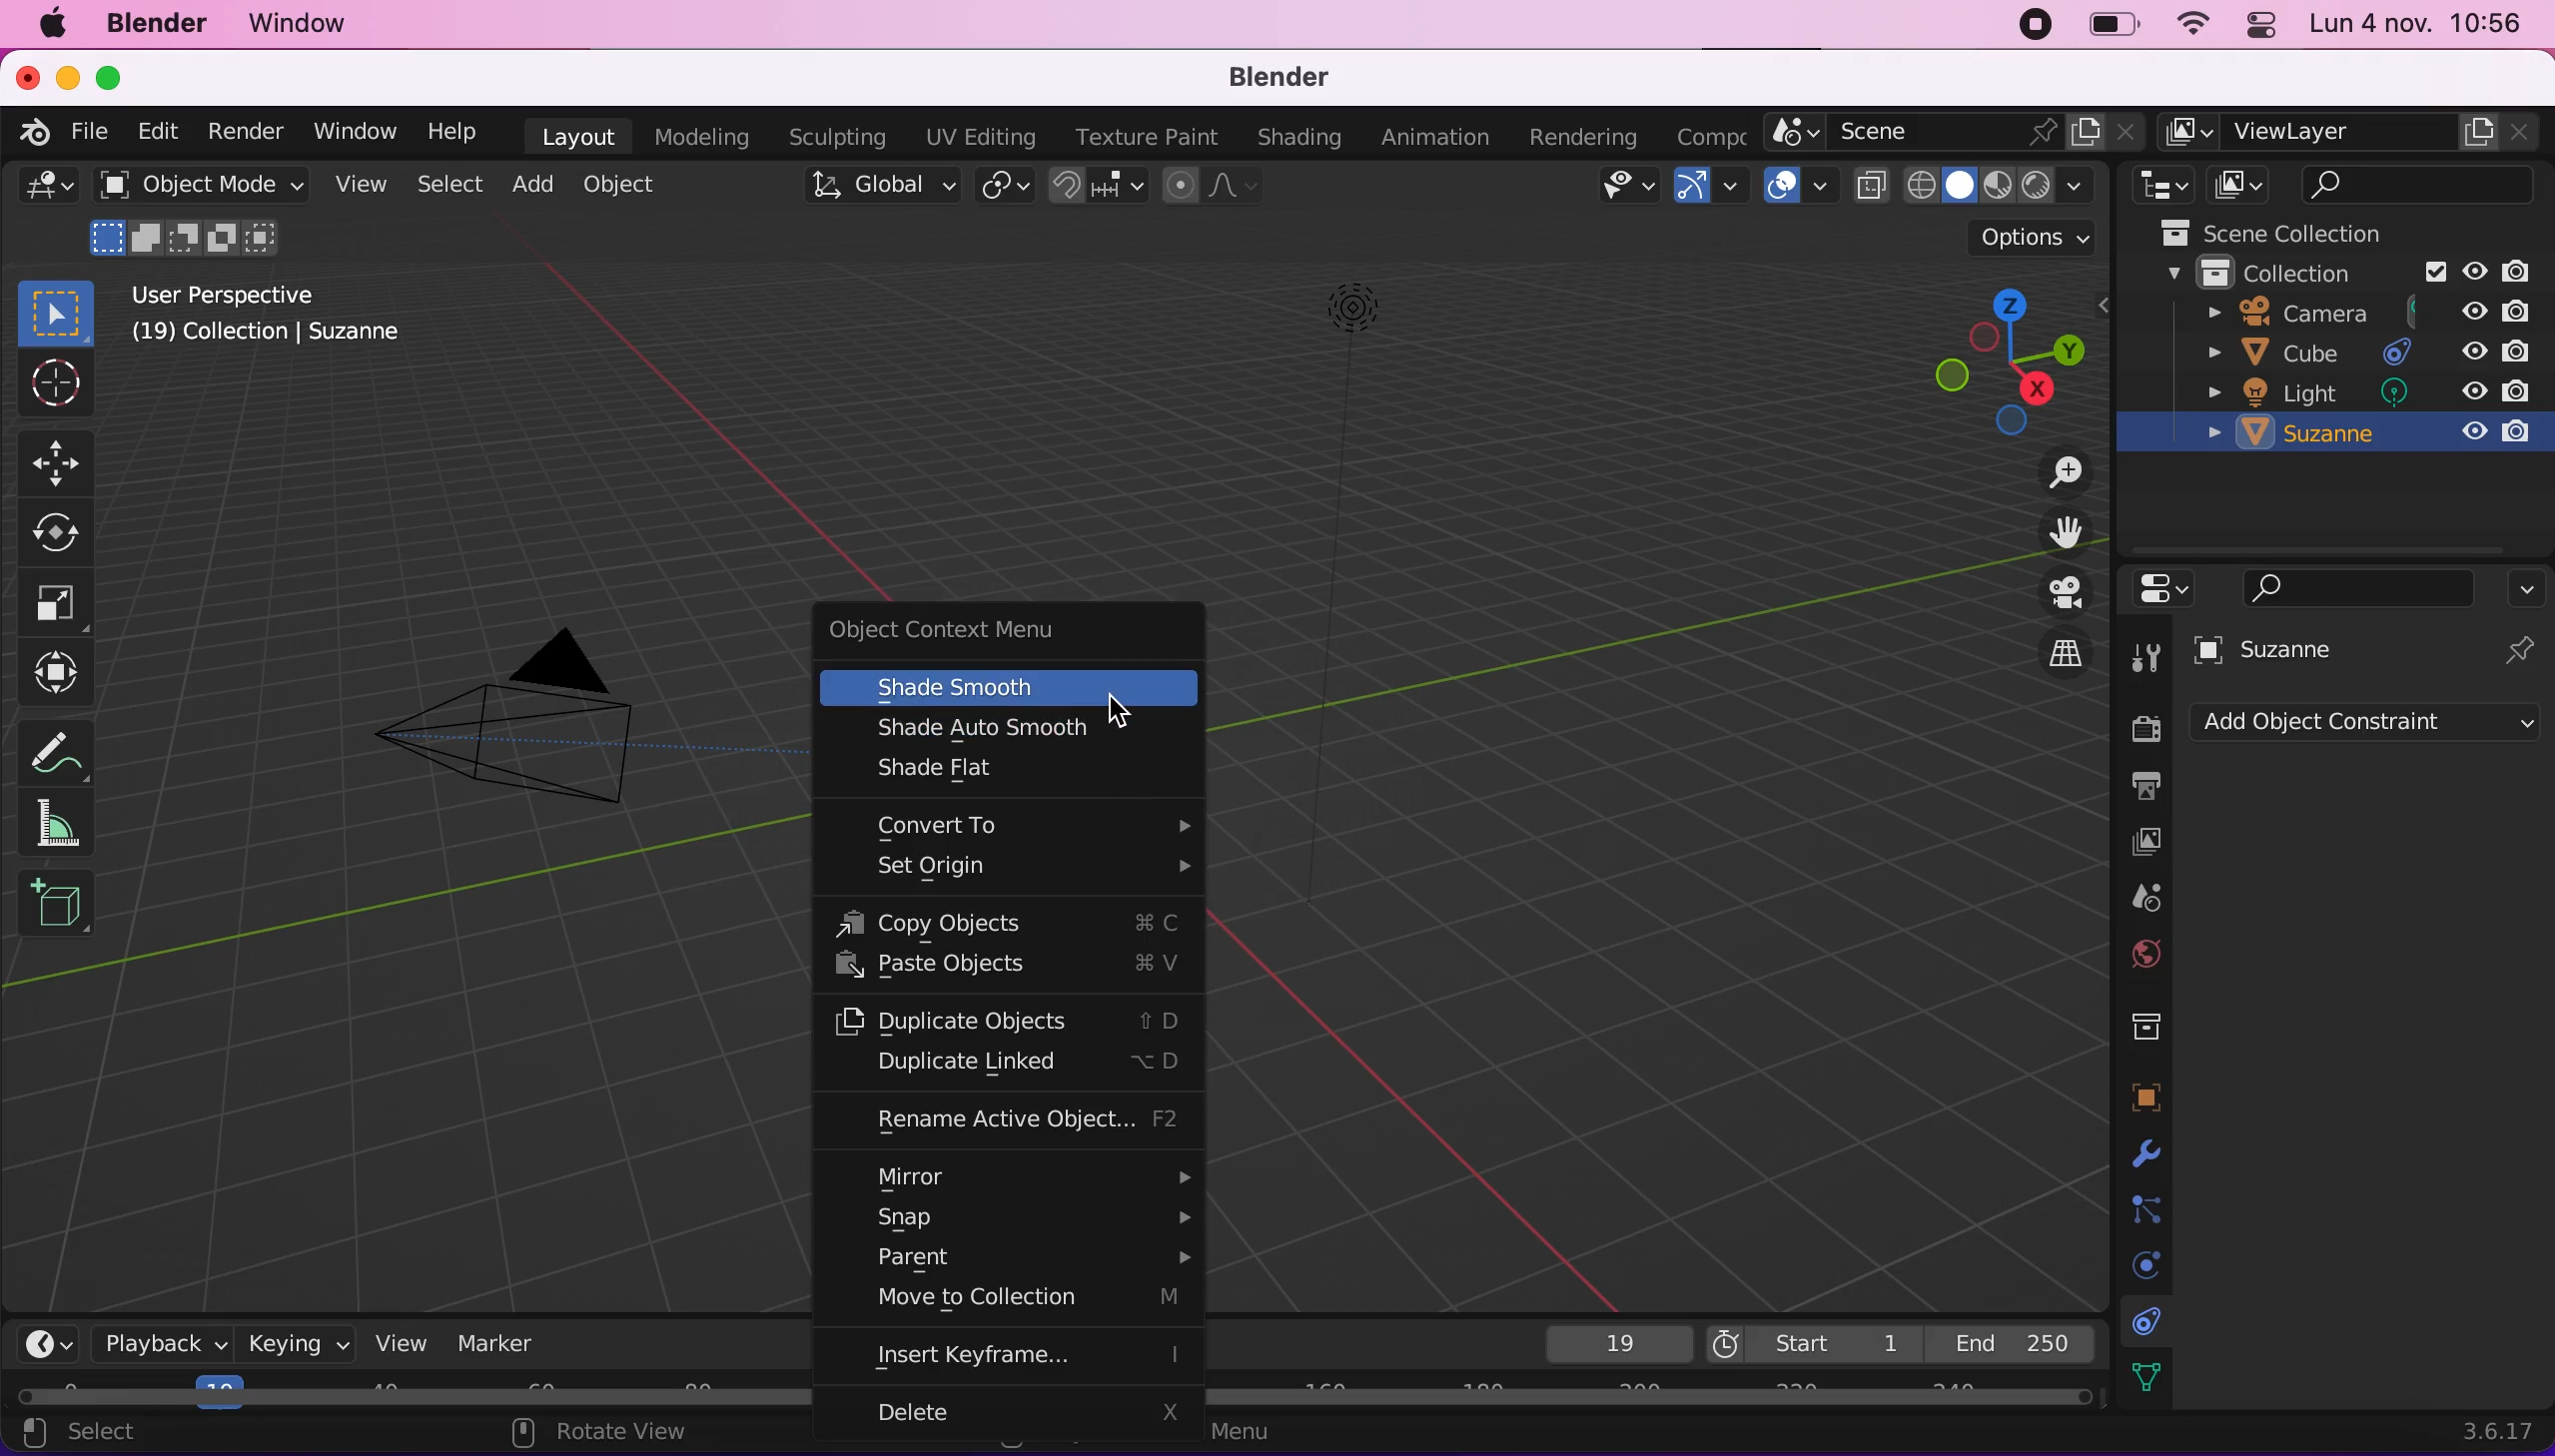 The height and width of the screenshot is (1456, 2555). Describe the element at coordinates (2143, 652) in the screenshot. I see `tool` at that location.